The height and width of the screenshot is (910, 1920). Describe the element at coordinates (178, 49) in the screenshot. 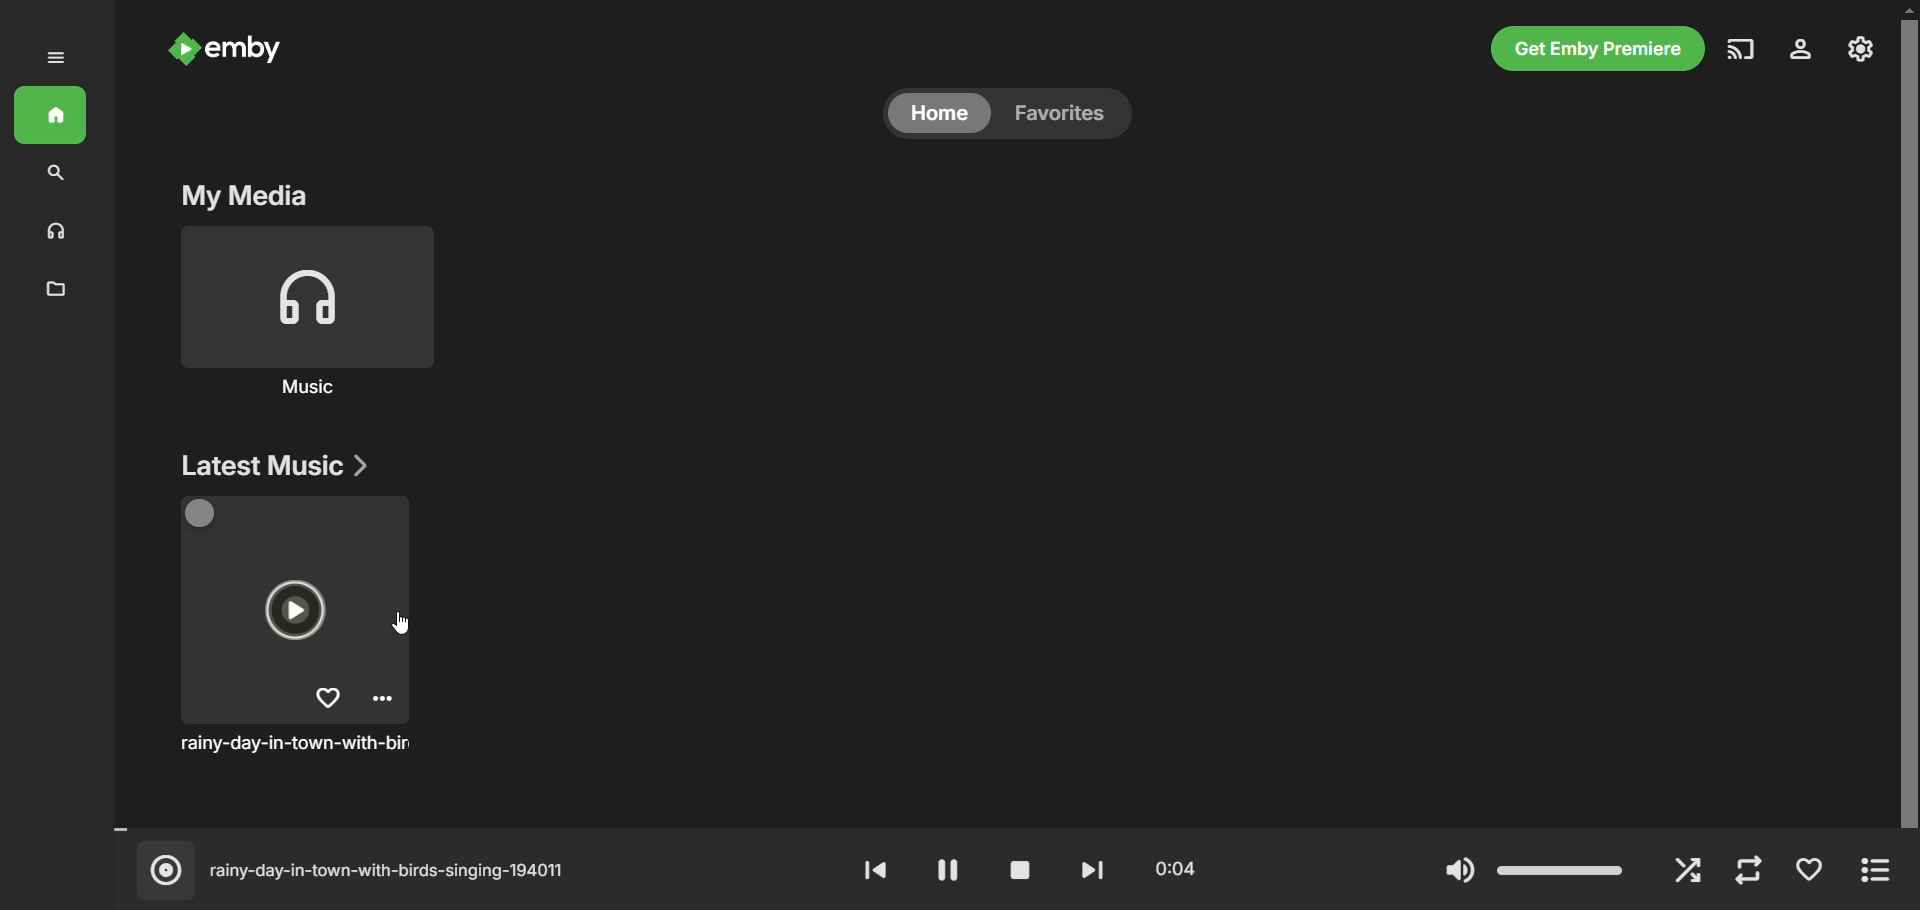

I see `logo` at that location.